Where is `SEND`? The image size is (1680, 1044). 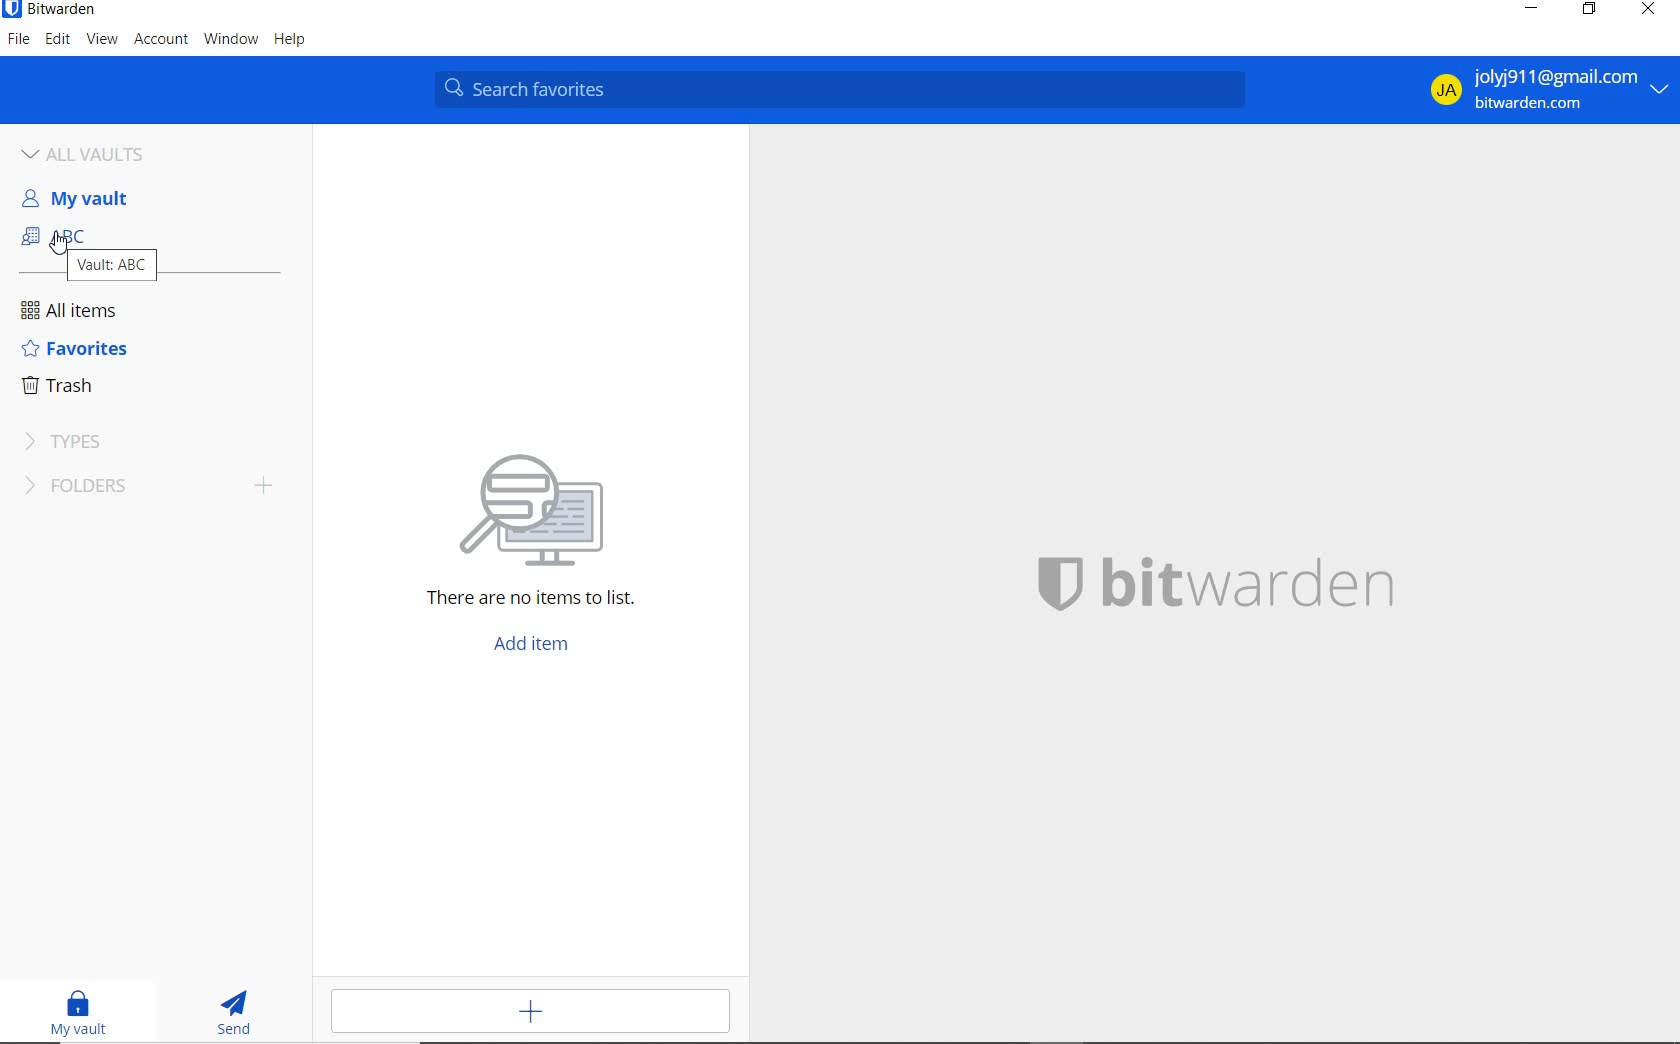
SEND is located at coordinates (240, 1015).